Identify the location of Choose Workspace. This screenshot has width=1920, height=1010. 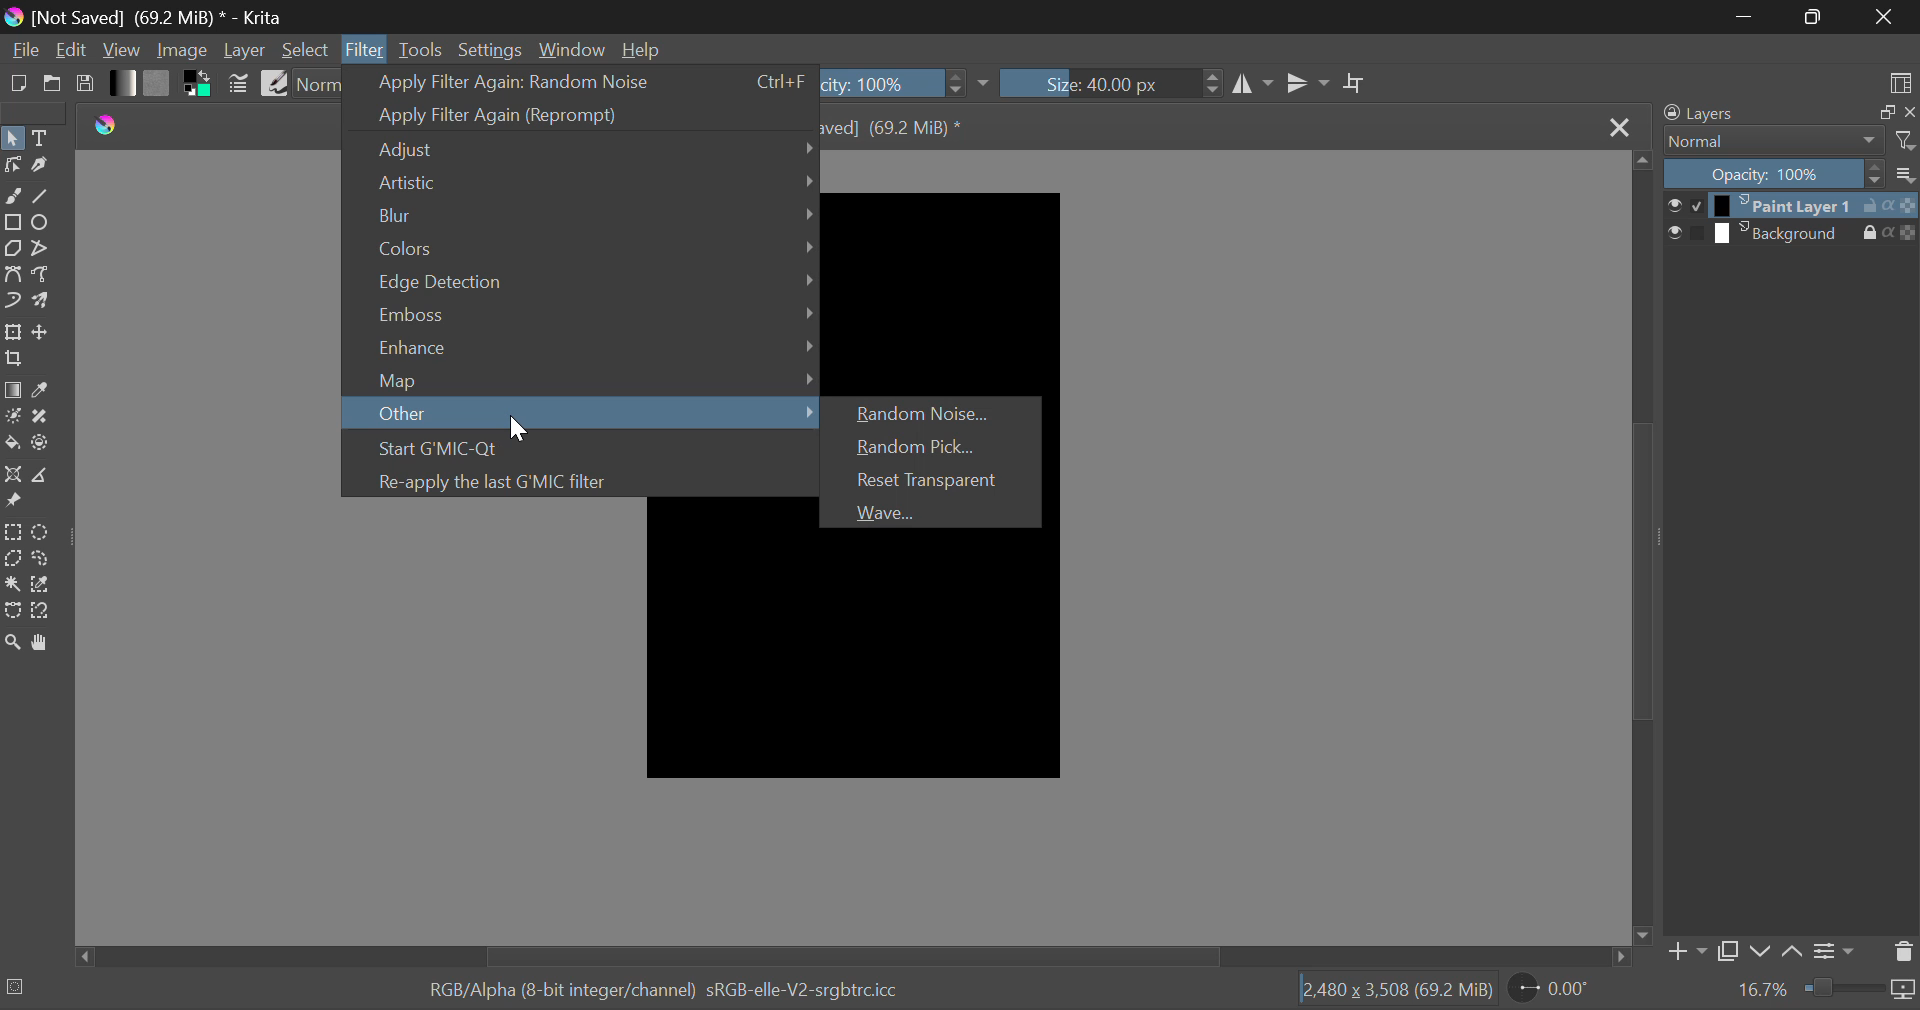
(1898, 81).